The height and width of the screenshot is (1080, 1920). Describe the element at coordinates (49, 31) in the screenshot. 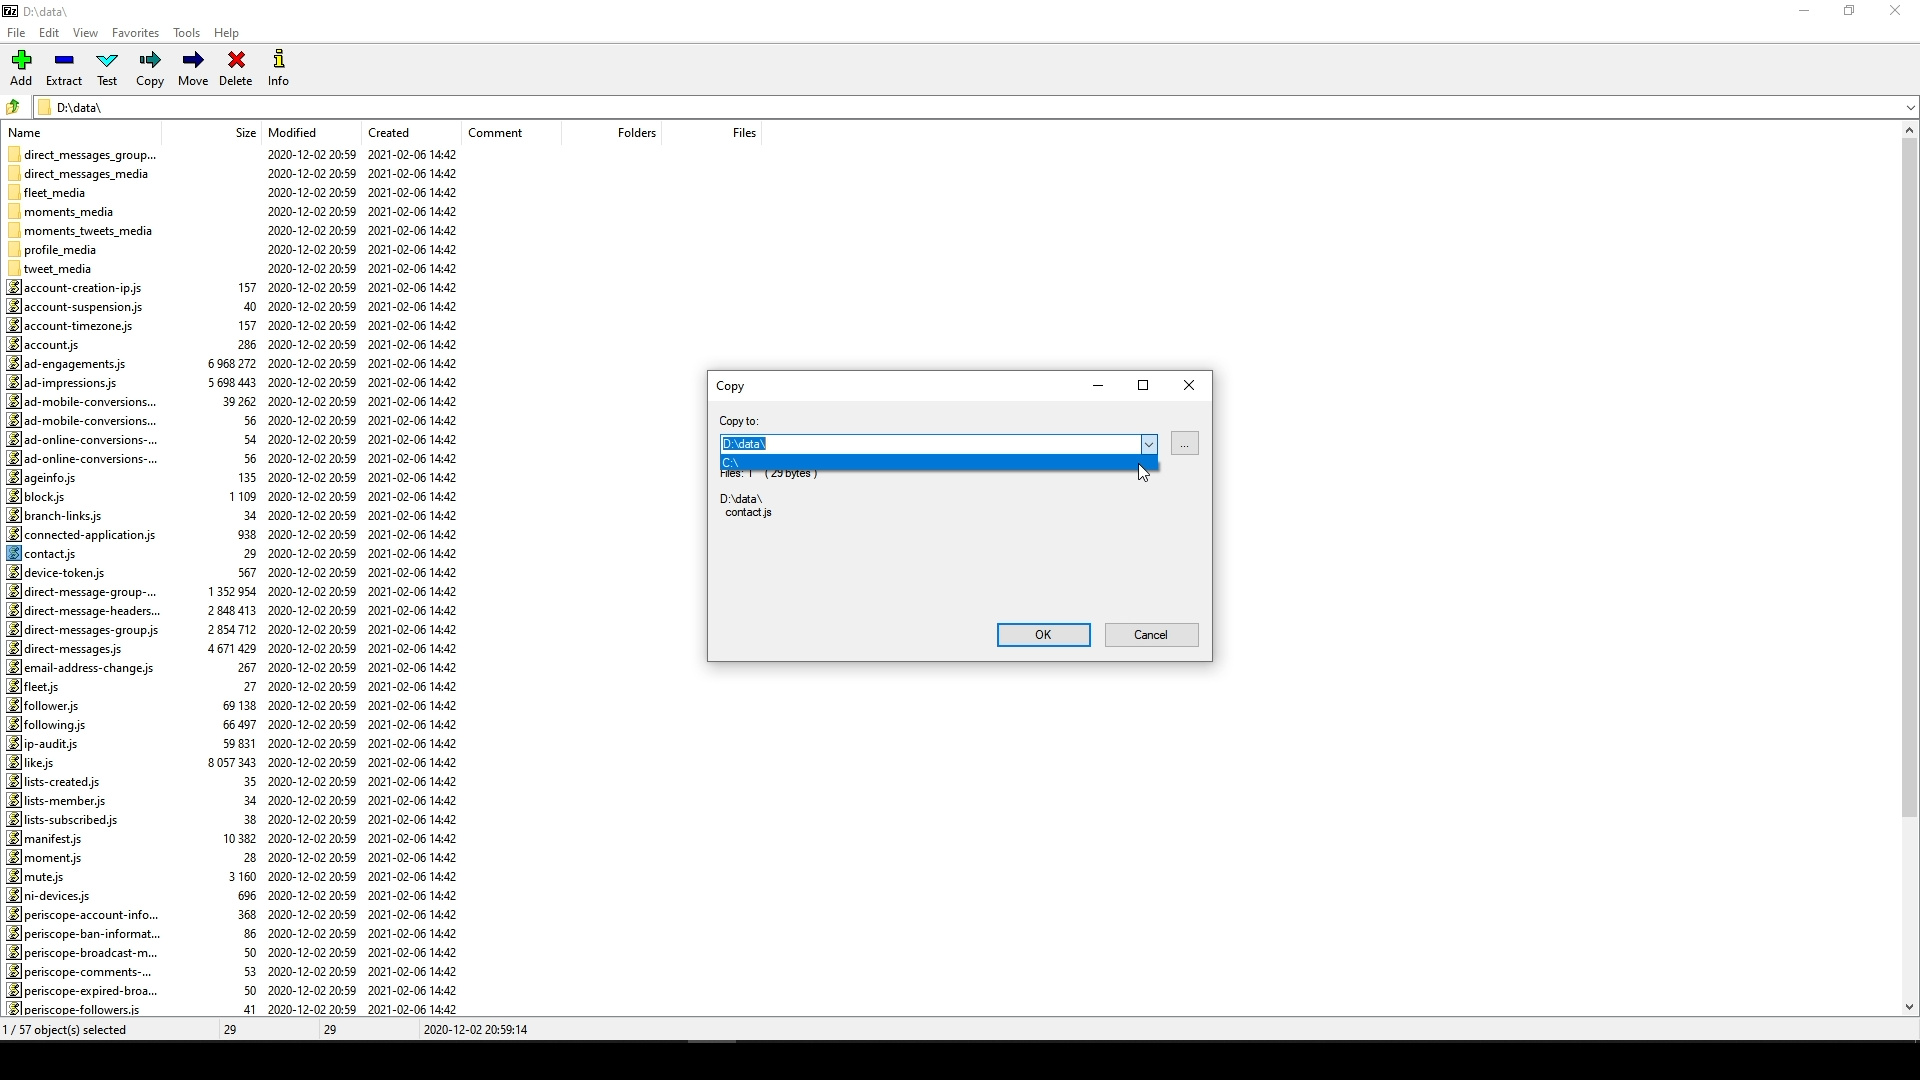

I see `Edit` at that location.